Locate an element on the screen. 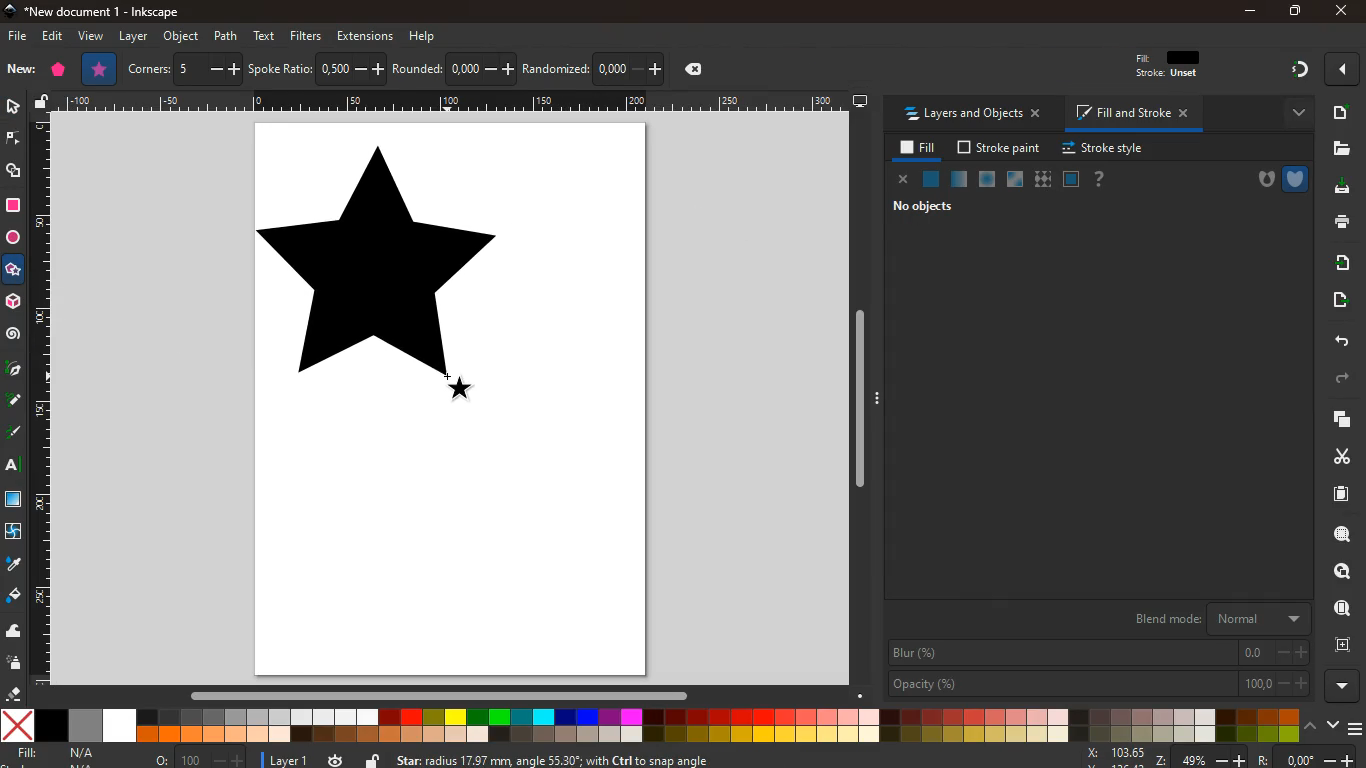 Image resolution: width=1366 pixels, height=768 pixels. gradient is located at coordinates (1289, 70).